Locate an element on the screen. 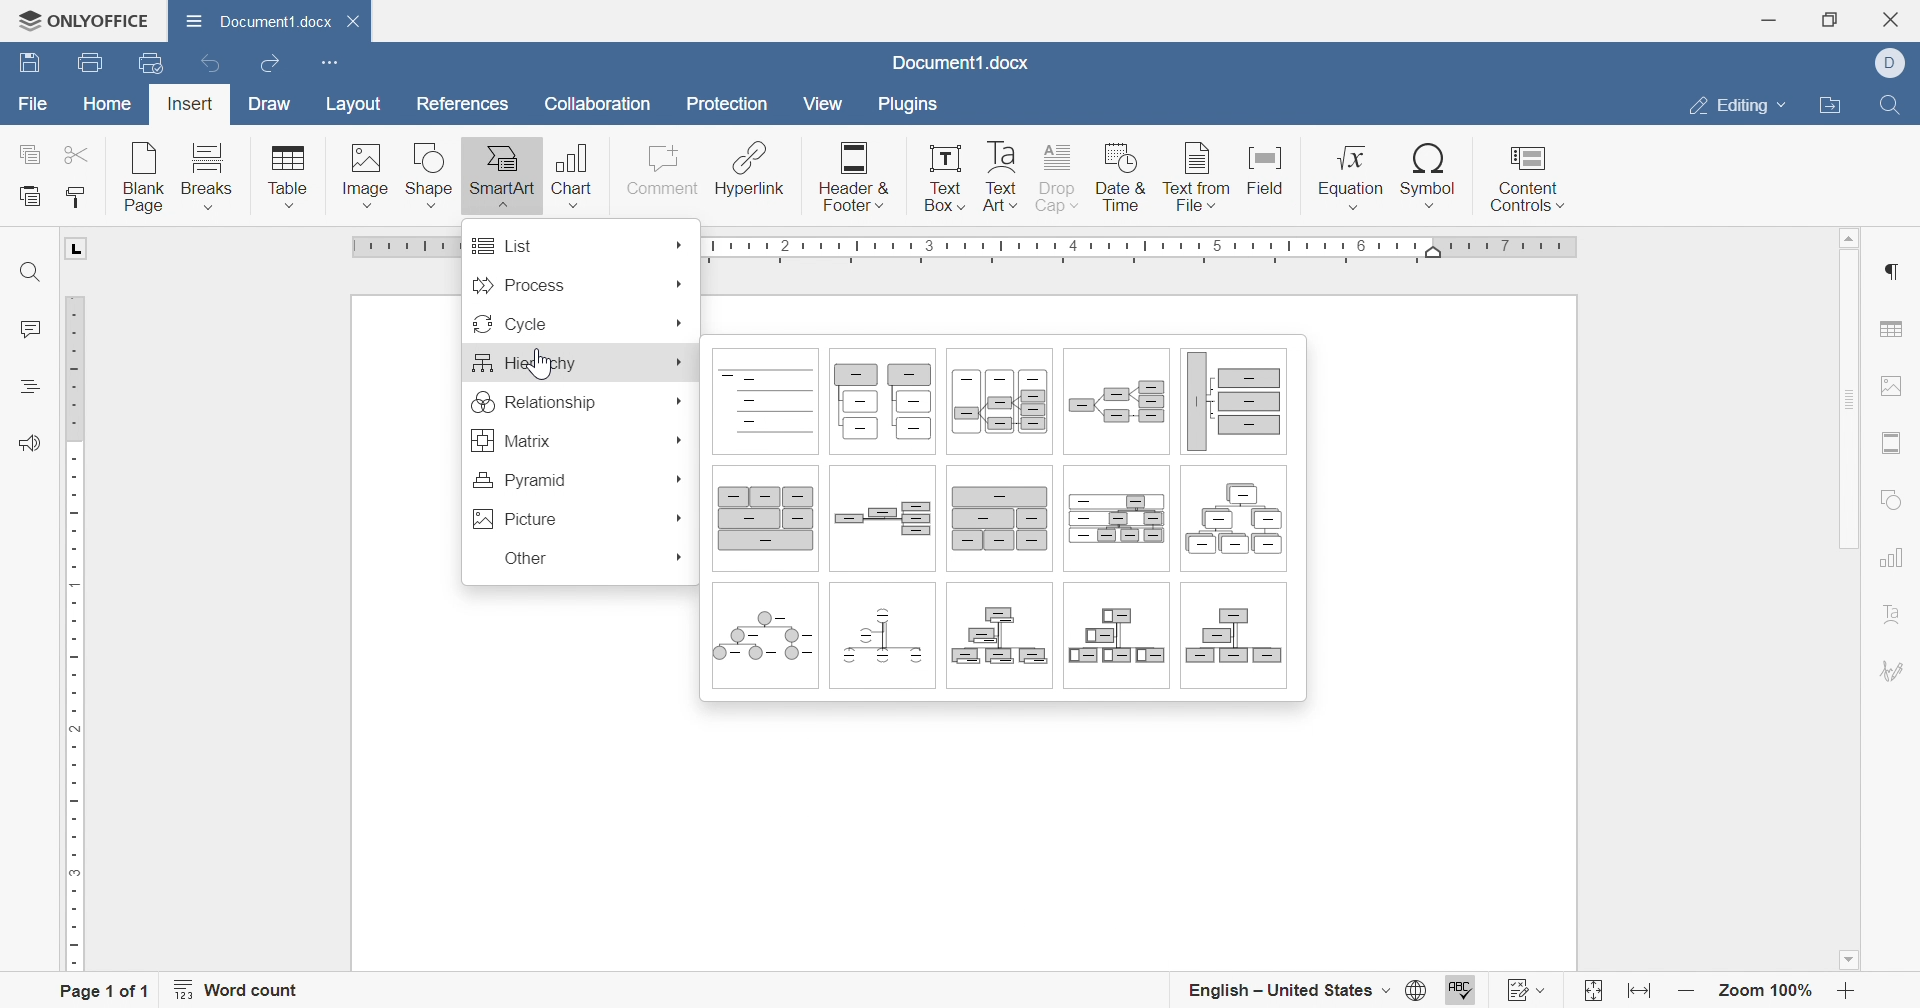 The width and height of the screenshot is (1920, 1008). Process is located at coordinates (520, 286).